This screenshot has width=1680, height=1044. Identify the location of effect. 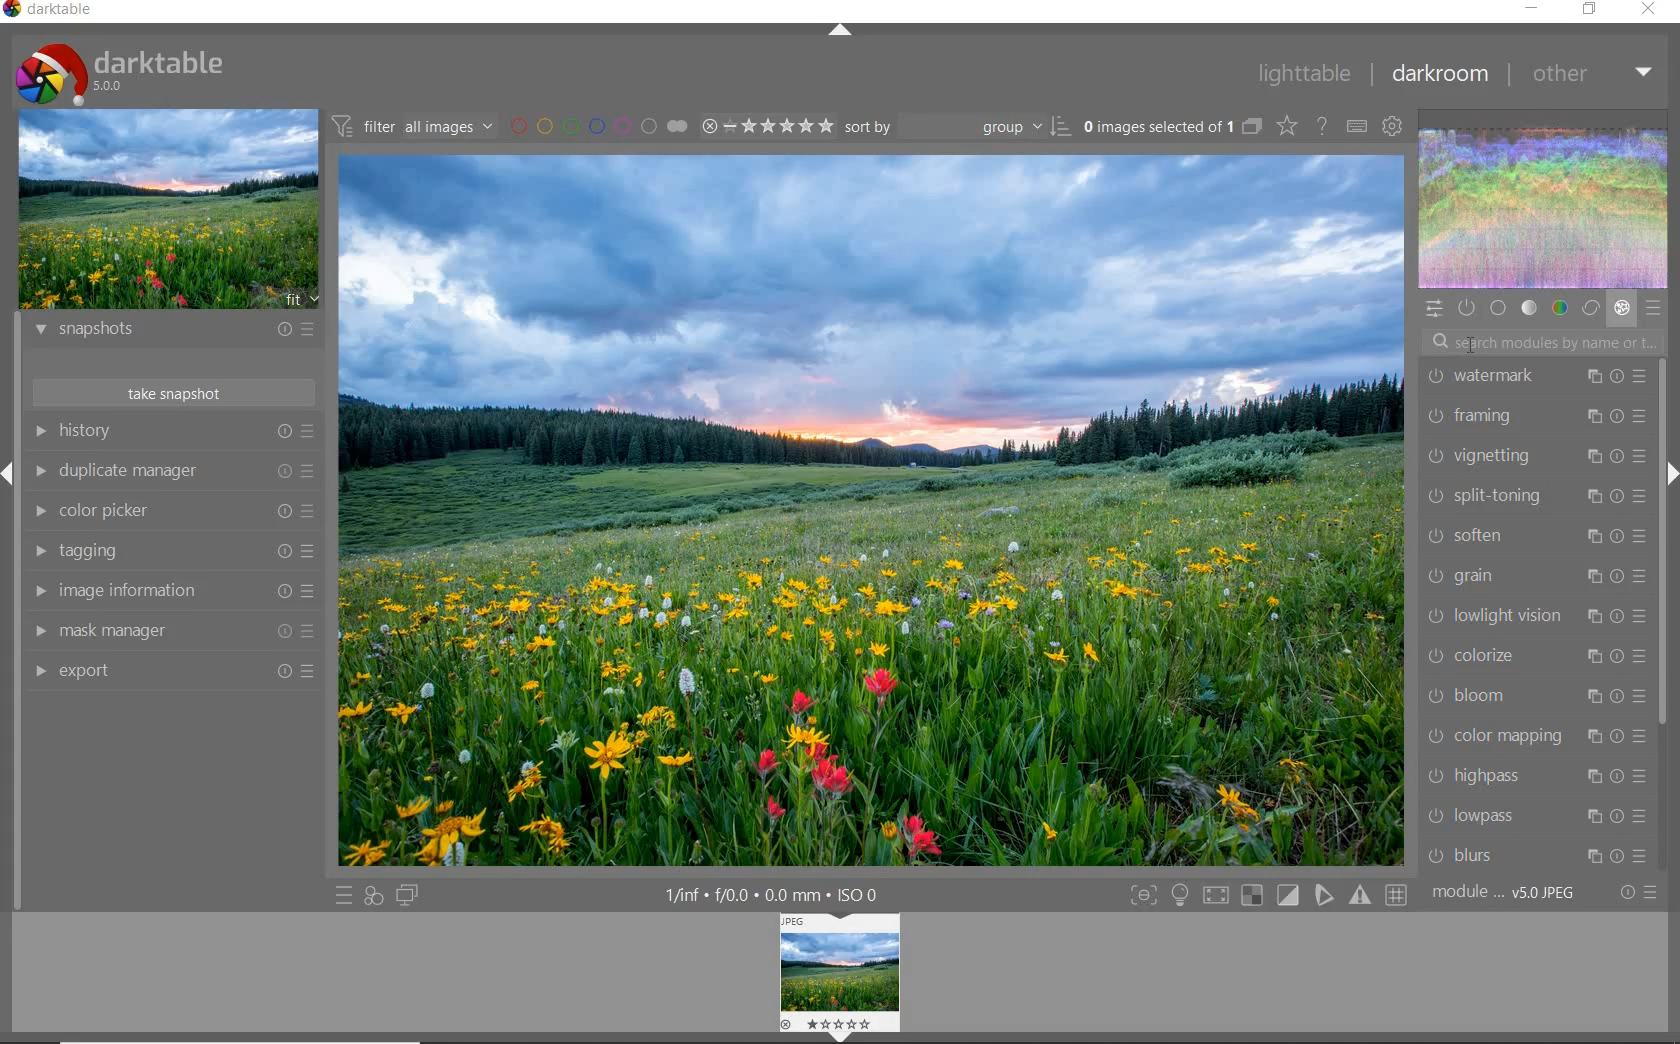
(1621, 310).